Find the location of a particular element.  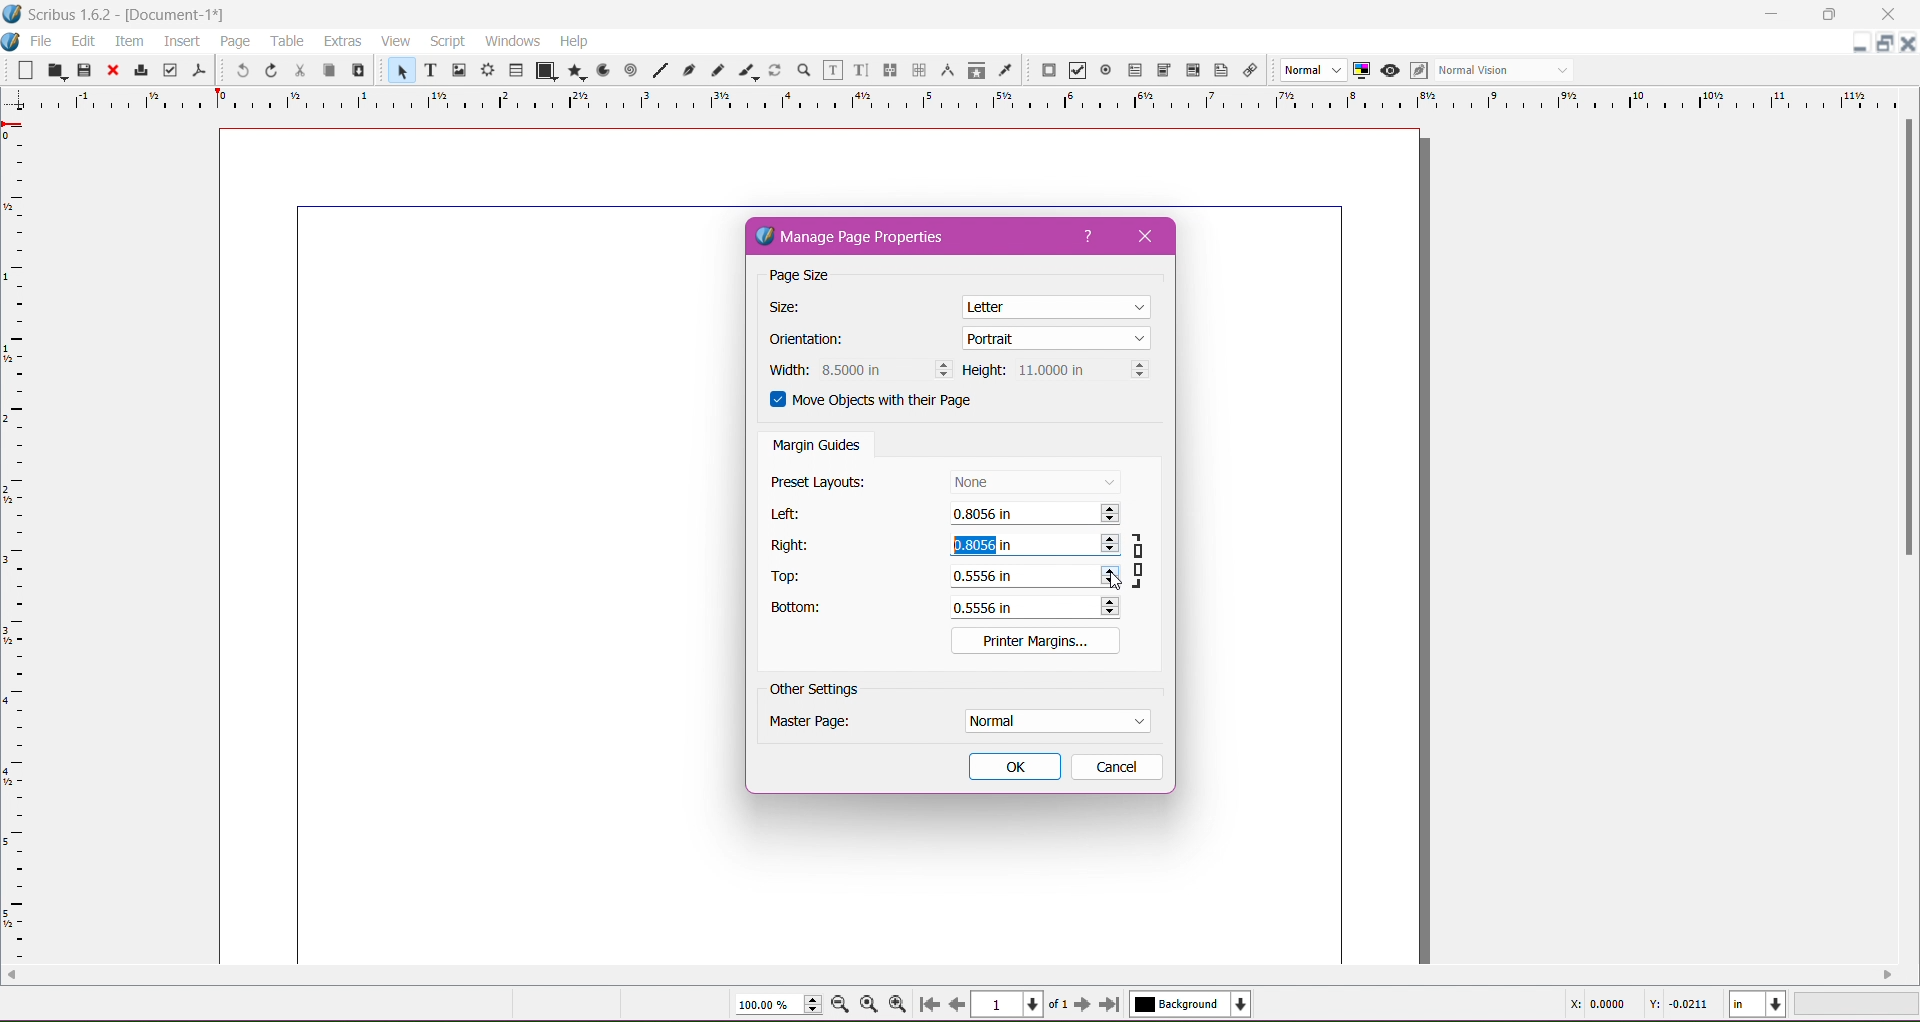

Set Page Orientation is located at coordinates (1057, 337).